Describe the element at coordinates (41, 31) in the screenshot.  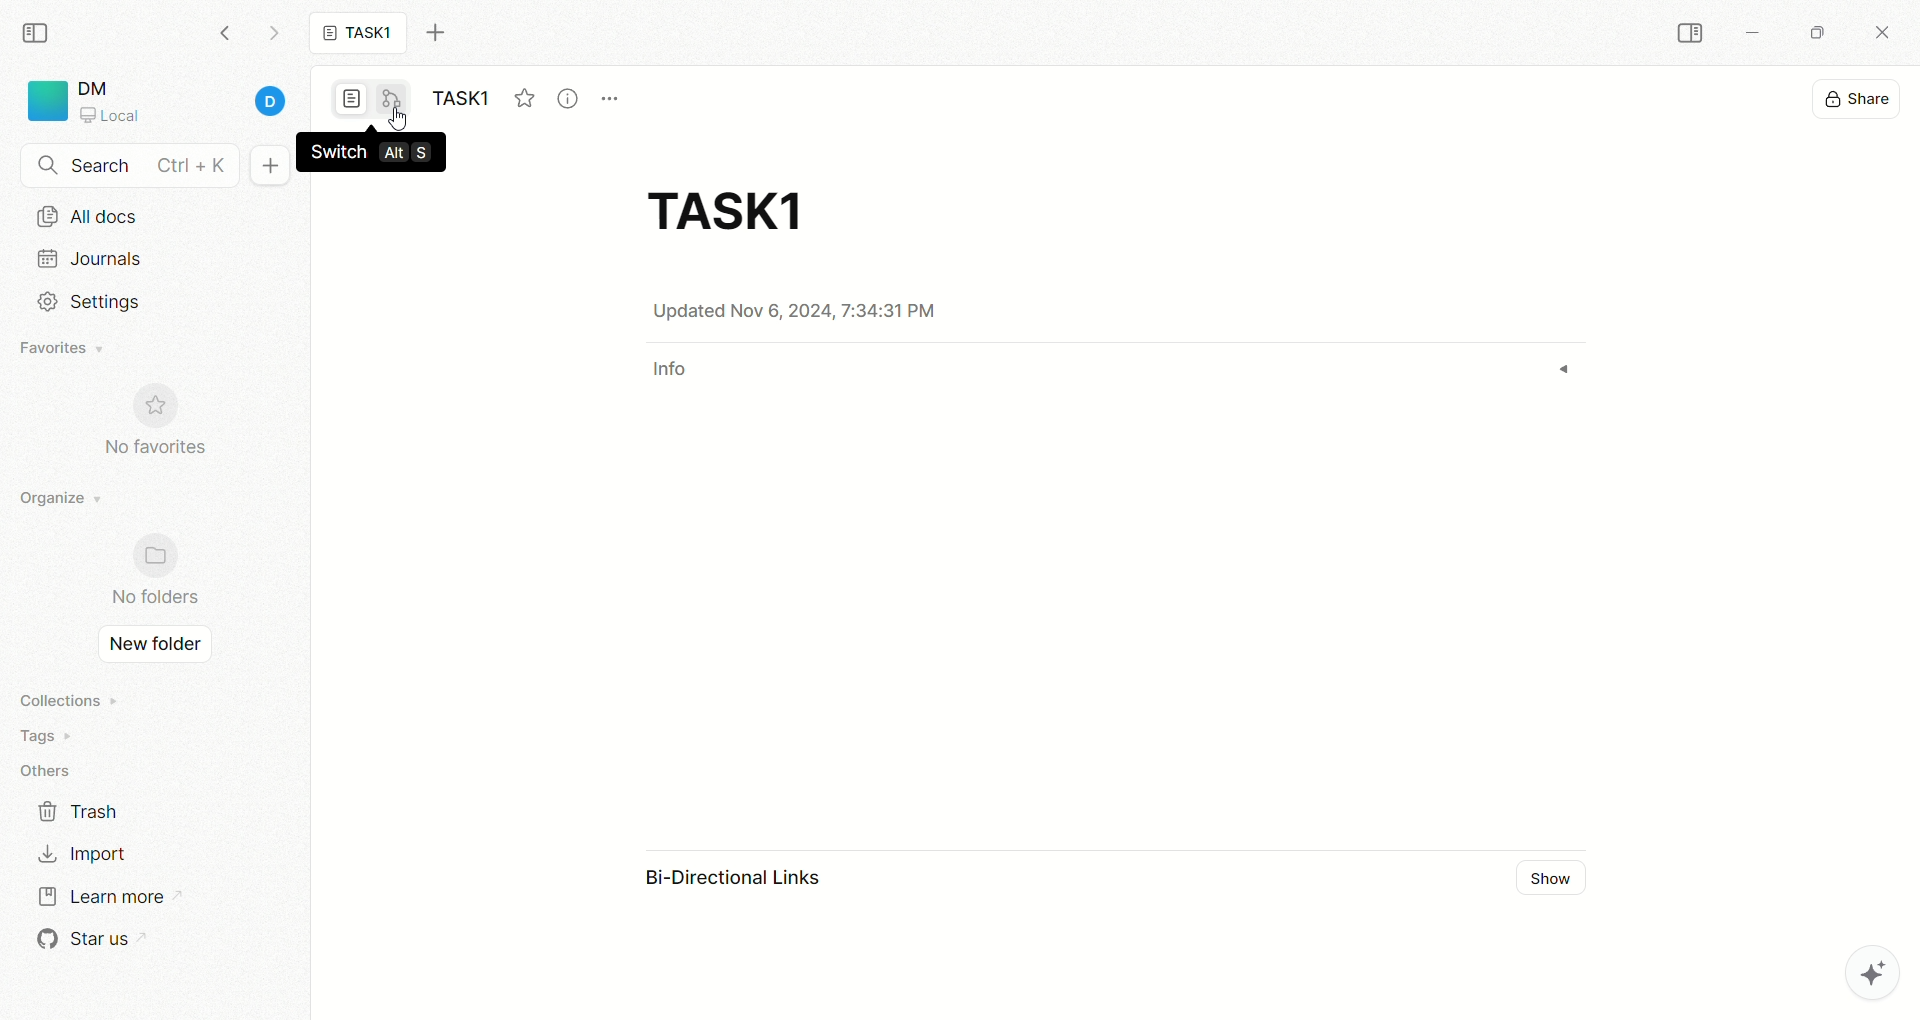
I see `collapse sidebar` at that location.